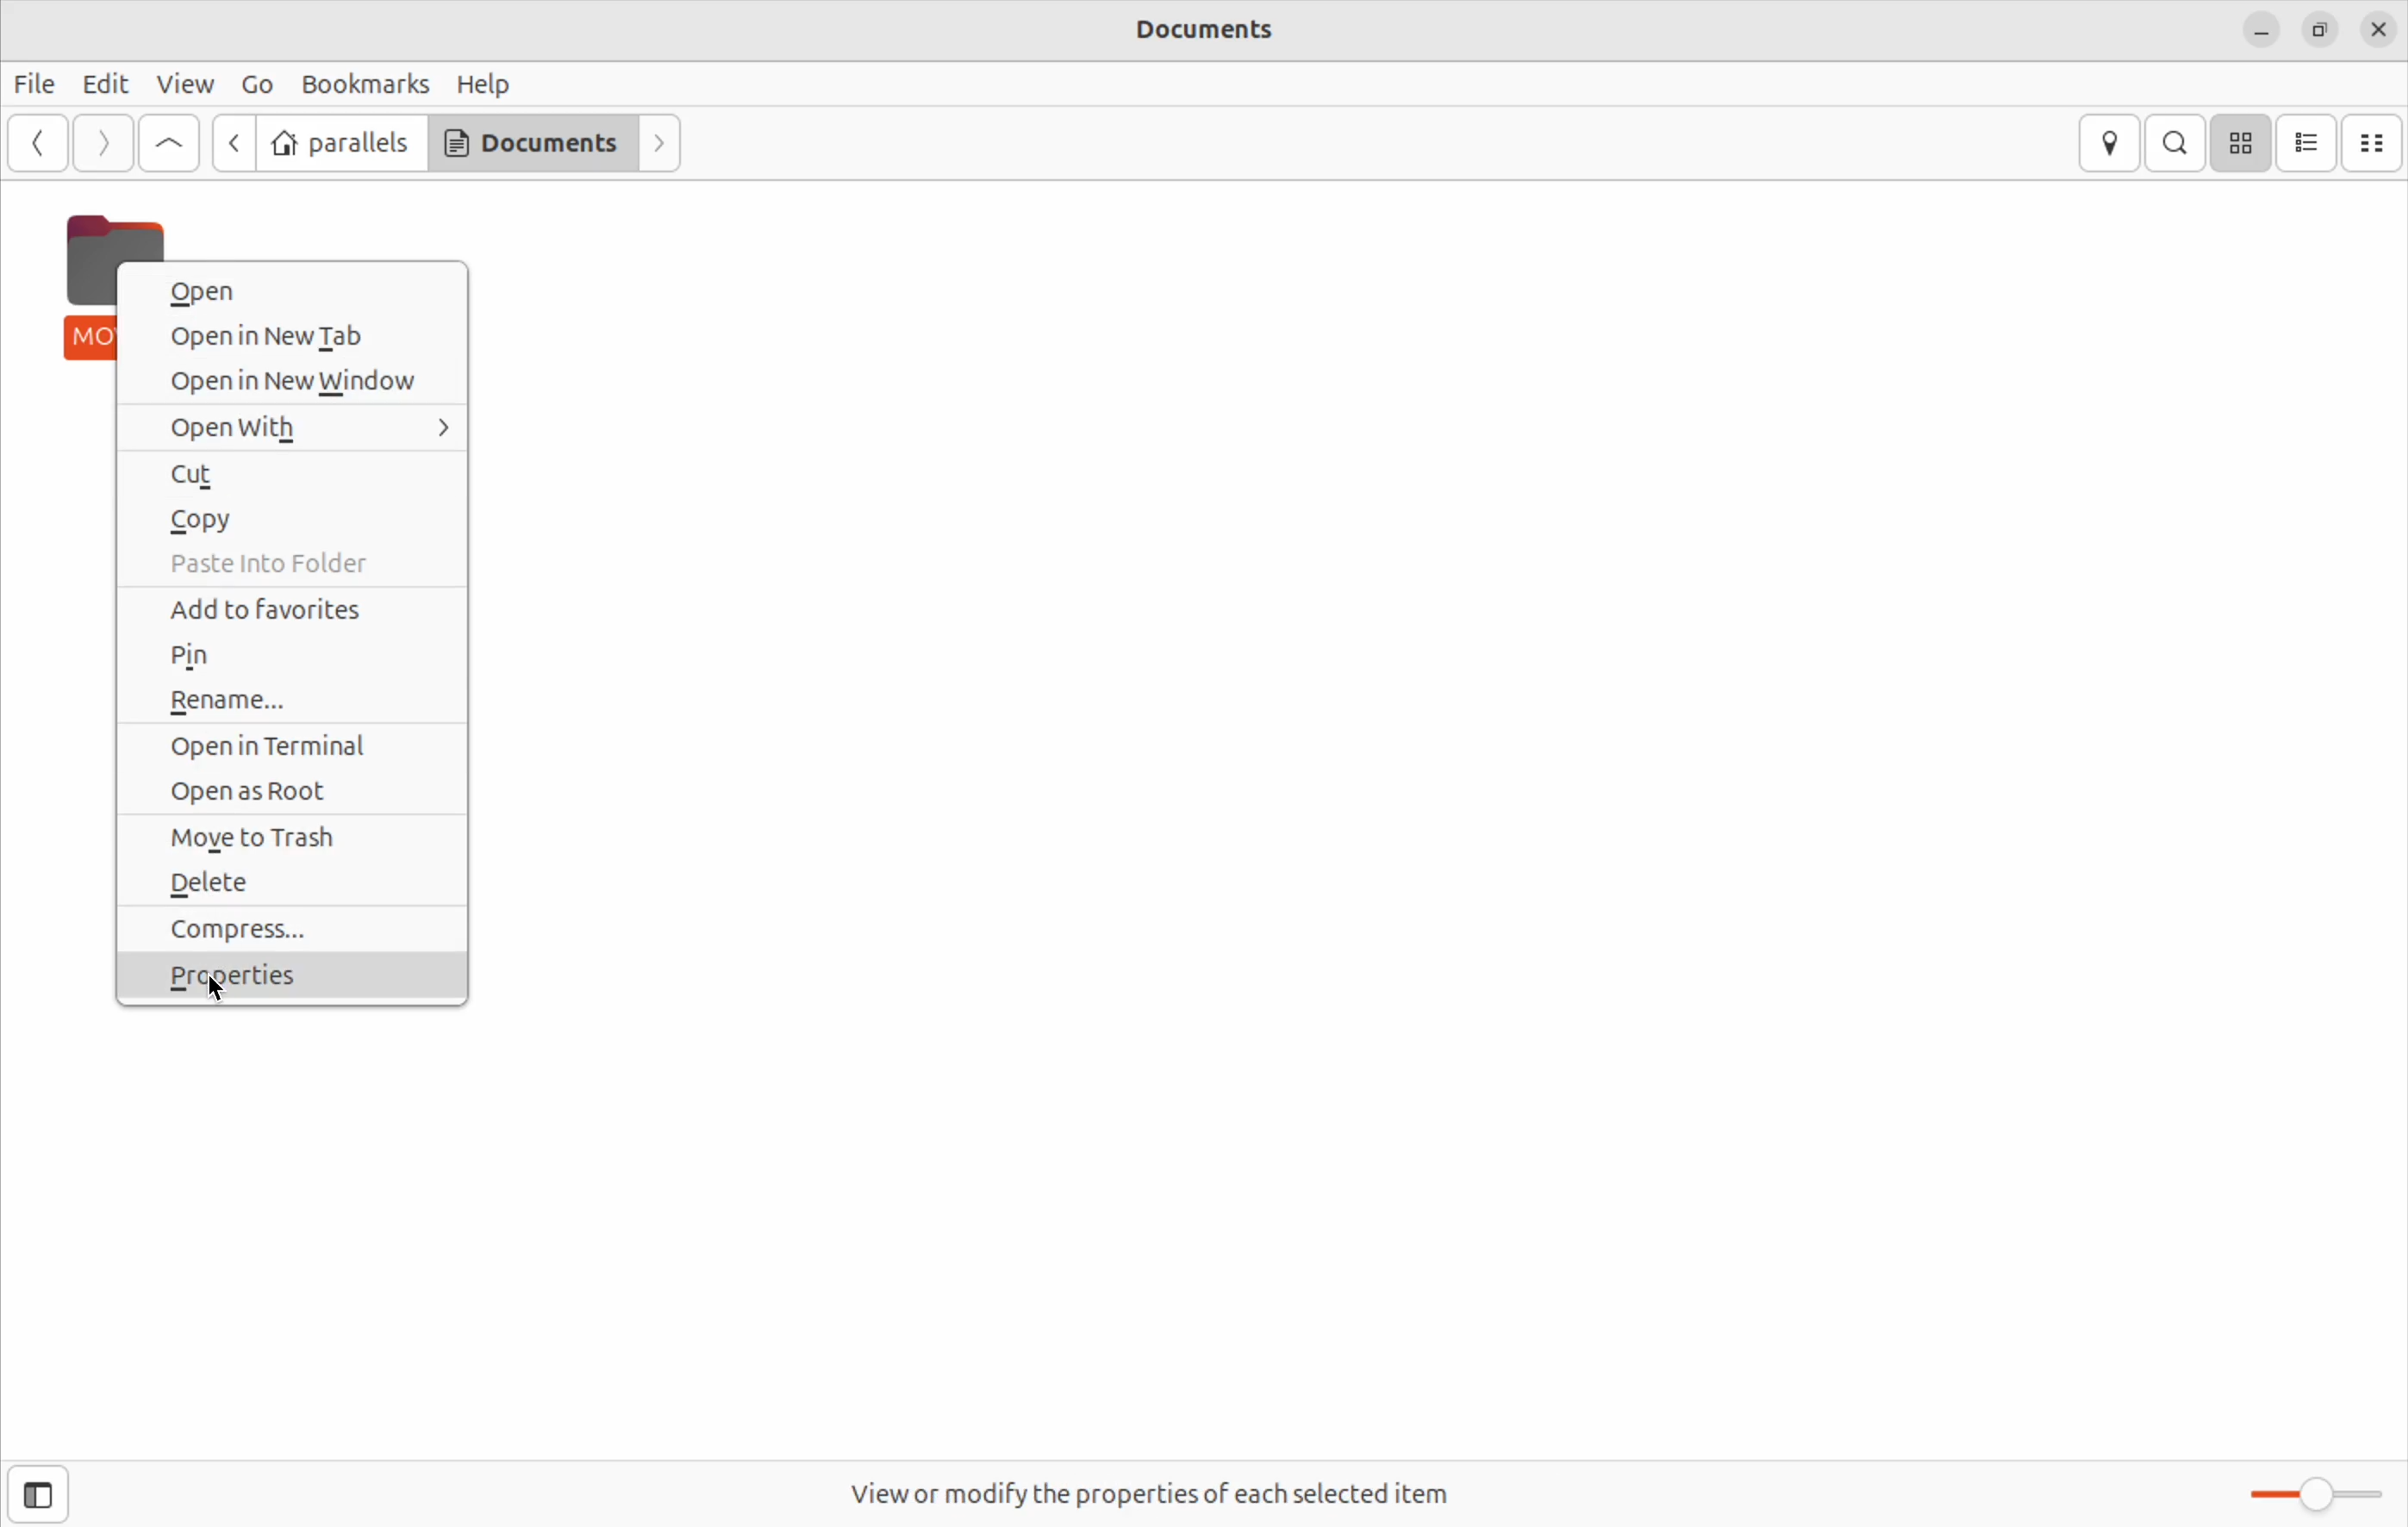 The image size is (2408, 1527). I want to click on cut, so click(289, 473).